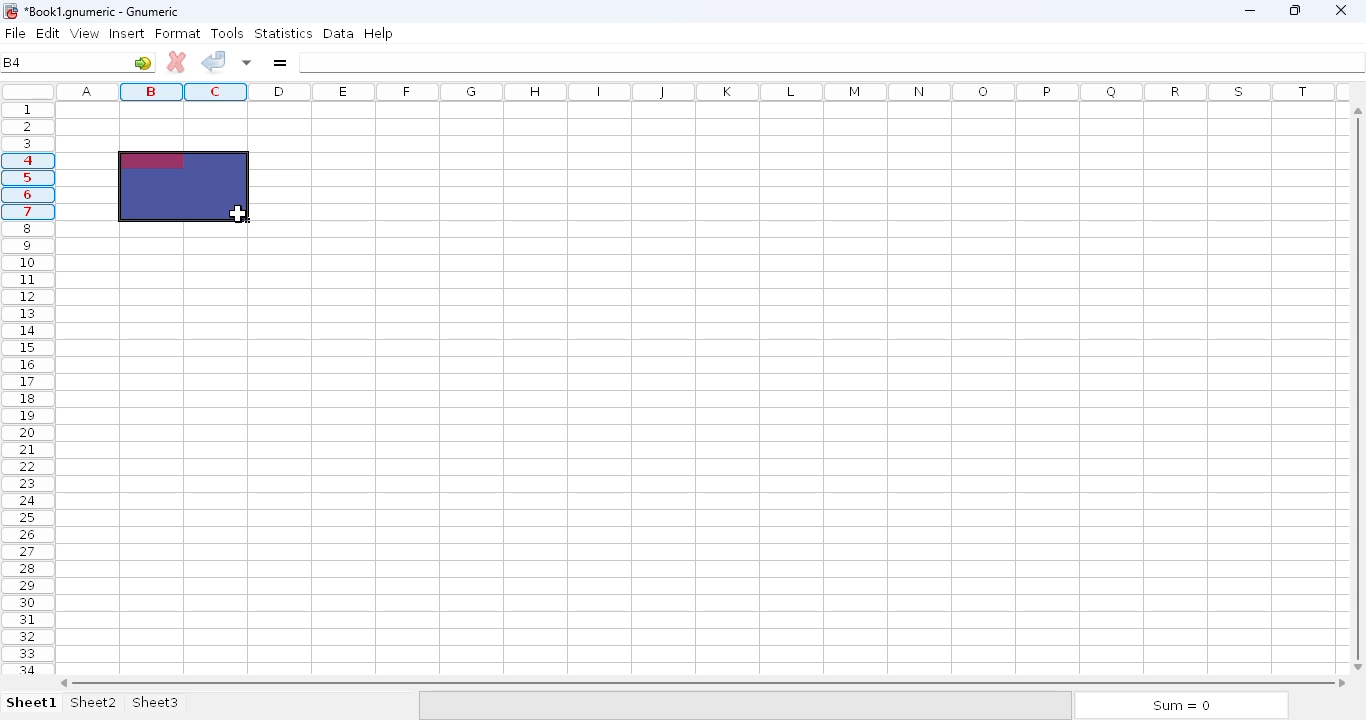 The height and width of the screenshot is (720, 1366). I want to click on columns, so click(693, 91).